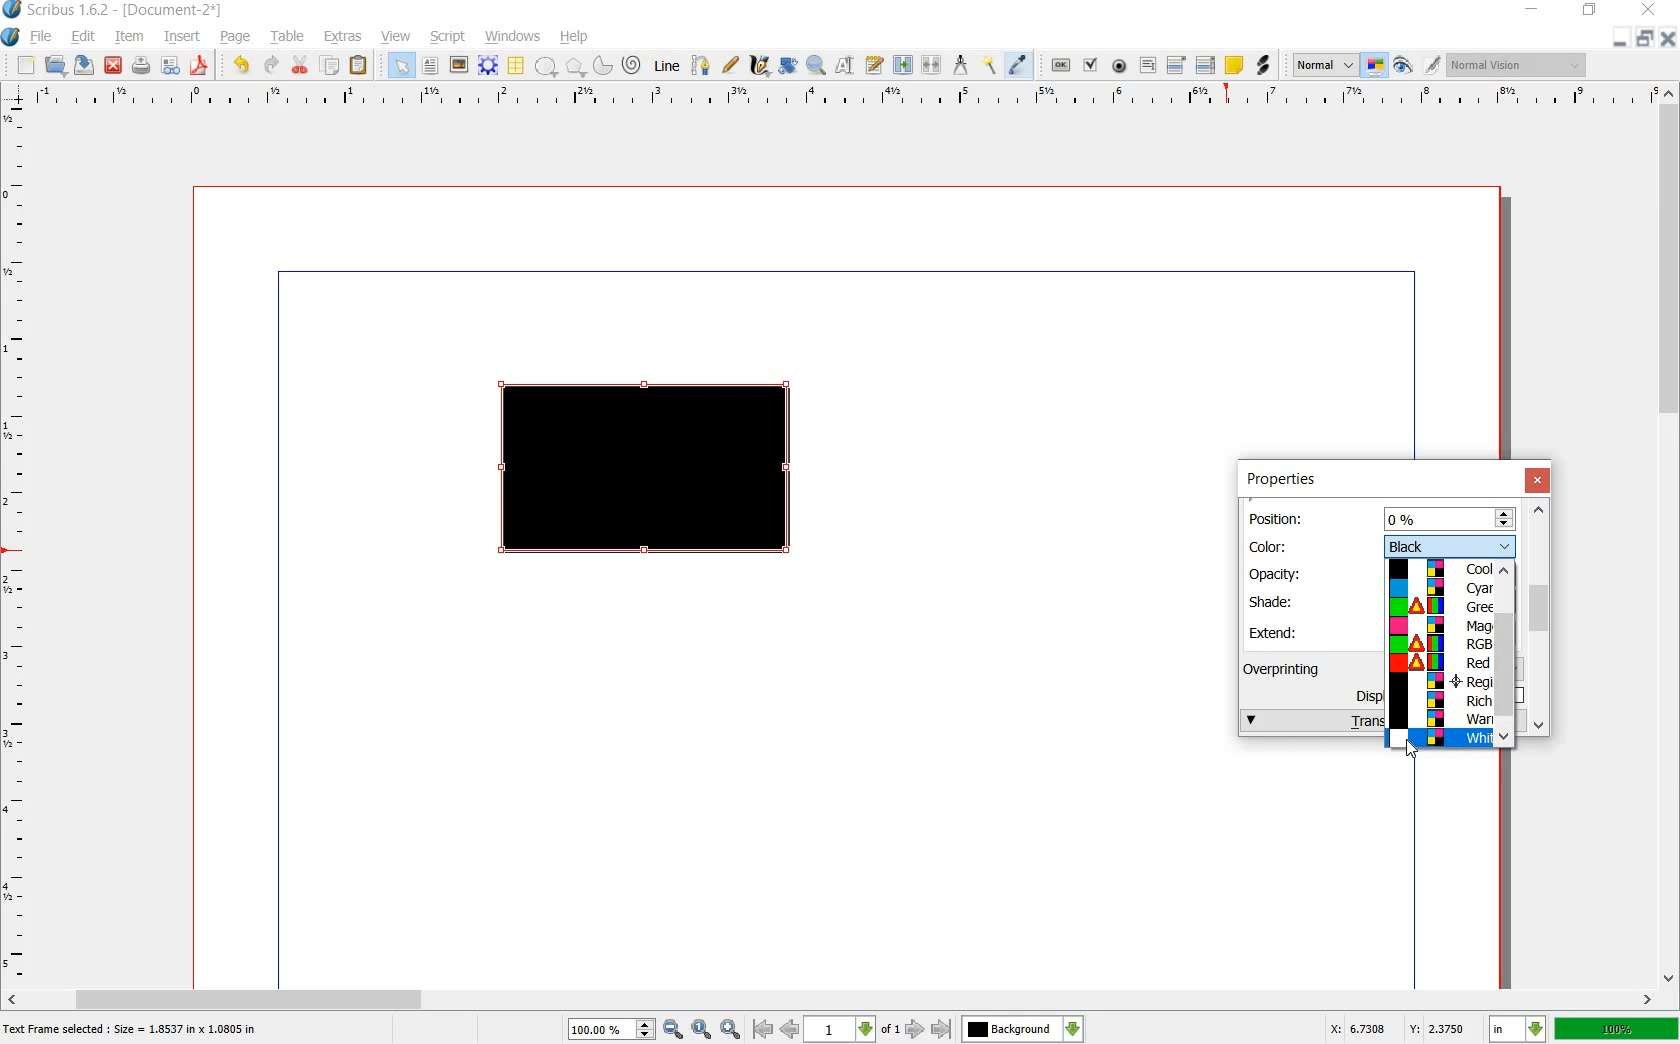  I want to click on page, so click(236, 38).